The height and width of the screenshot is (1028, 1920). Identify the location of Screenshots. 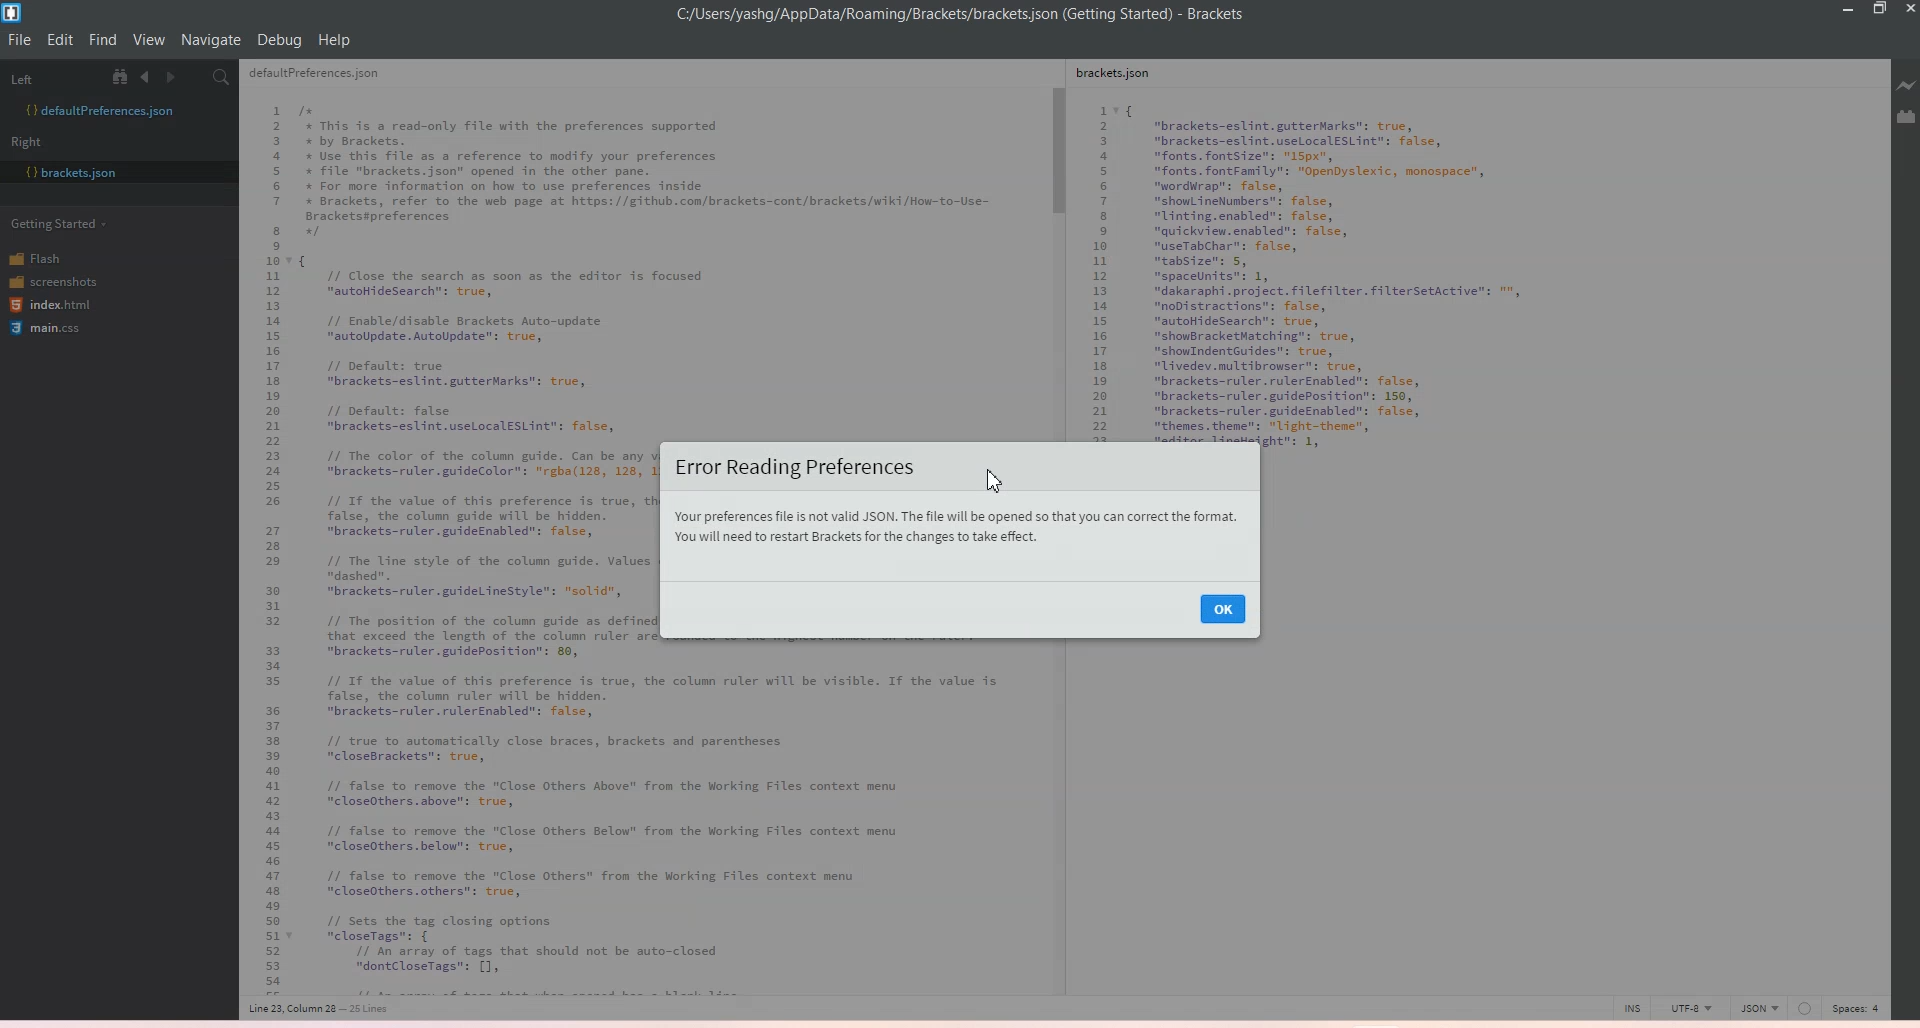
(53, 280).